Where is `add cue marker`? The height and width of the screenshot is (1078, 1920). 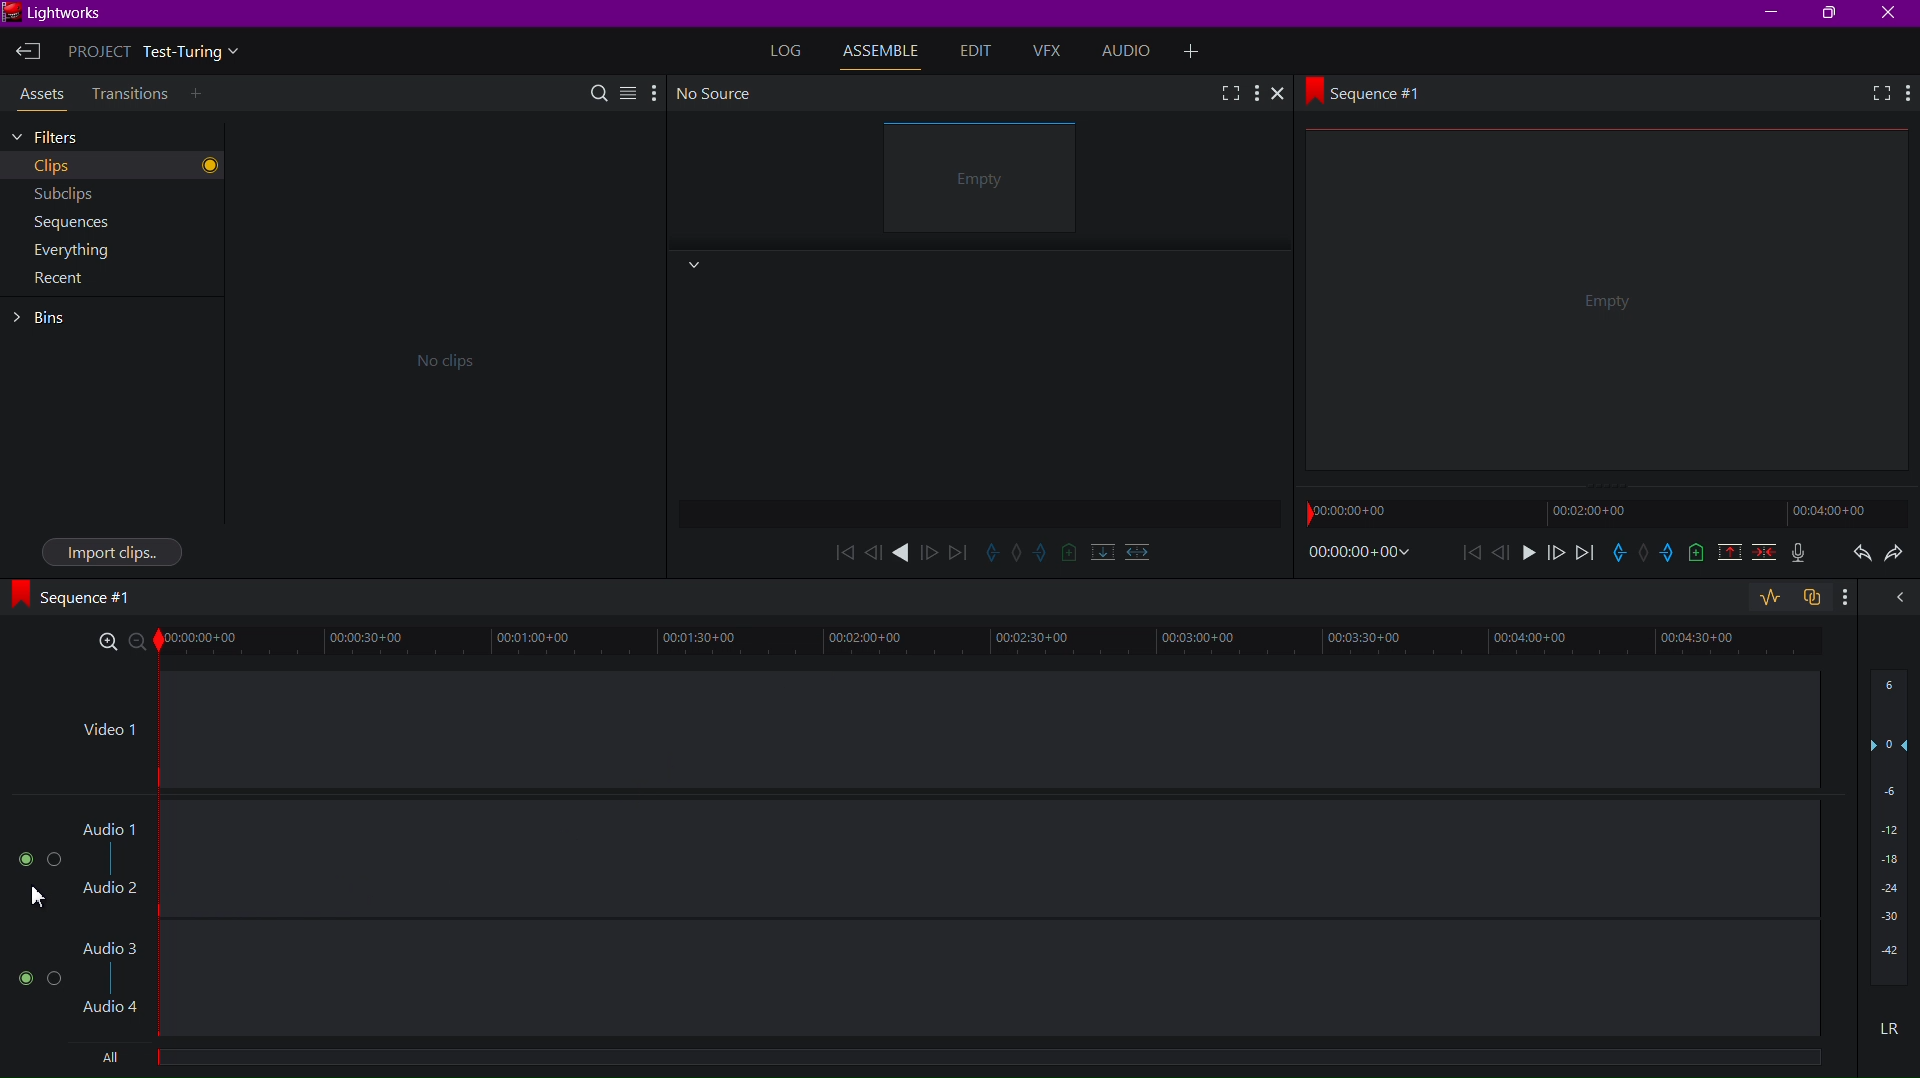 add cue marker is located at coordinates (1069, 552).